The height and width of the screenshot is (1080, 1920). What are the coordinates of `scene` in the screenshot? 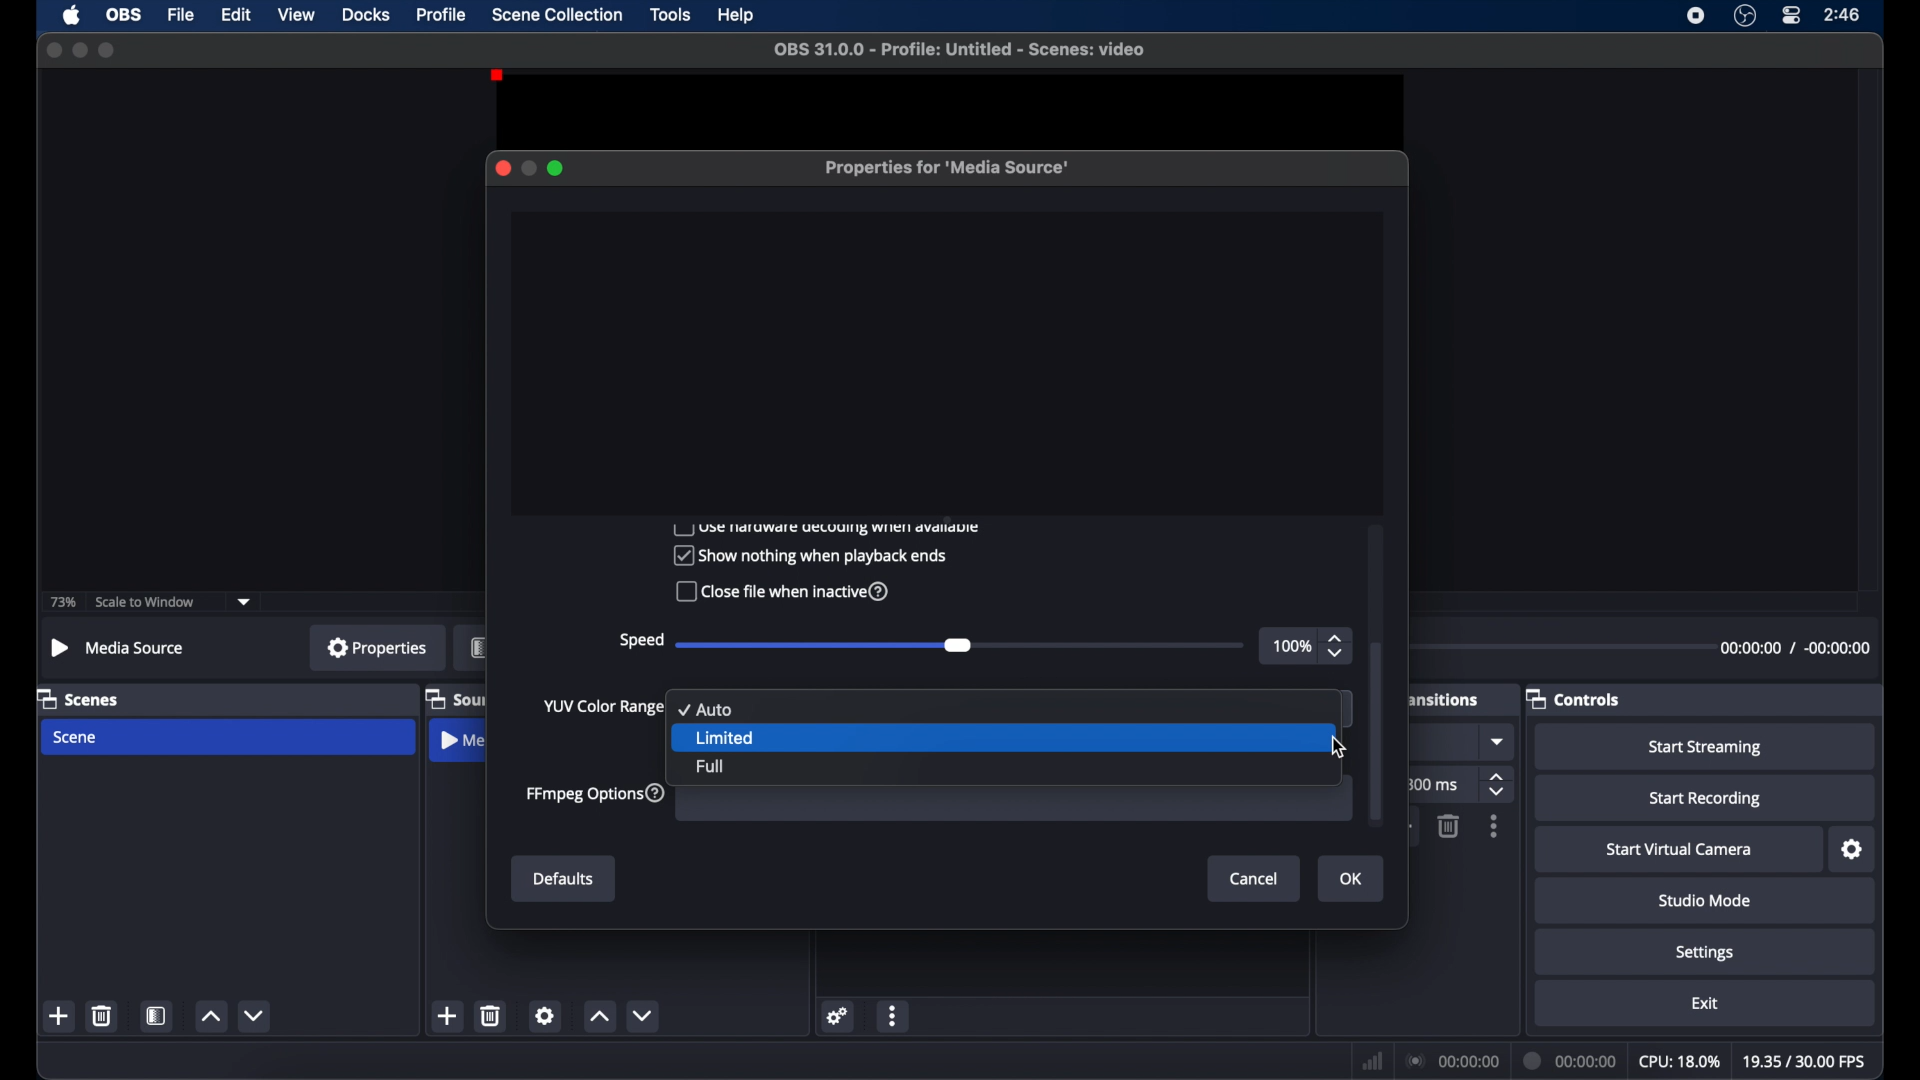 It's located at (77, 737).